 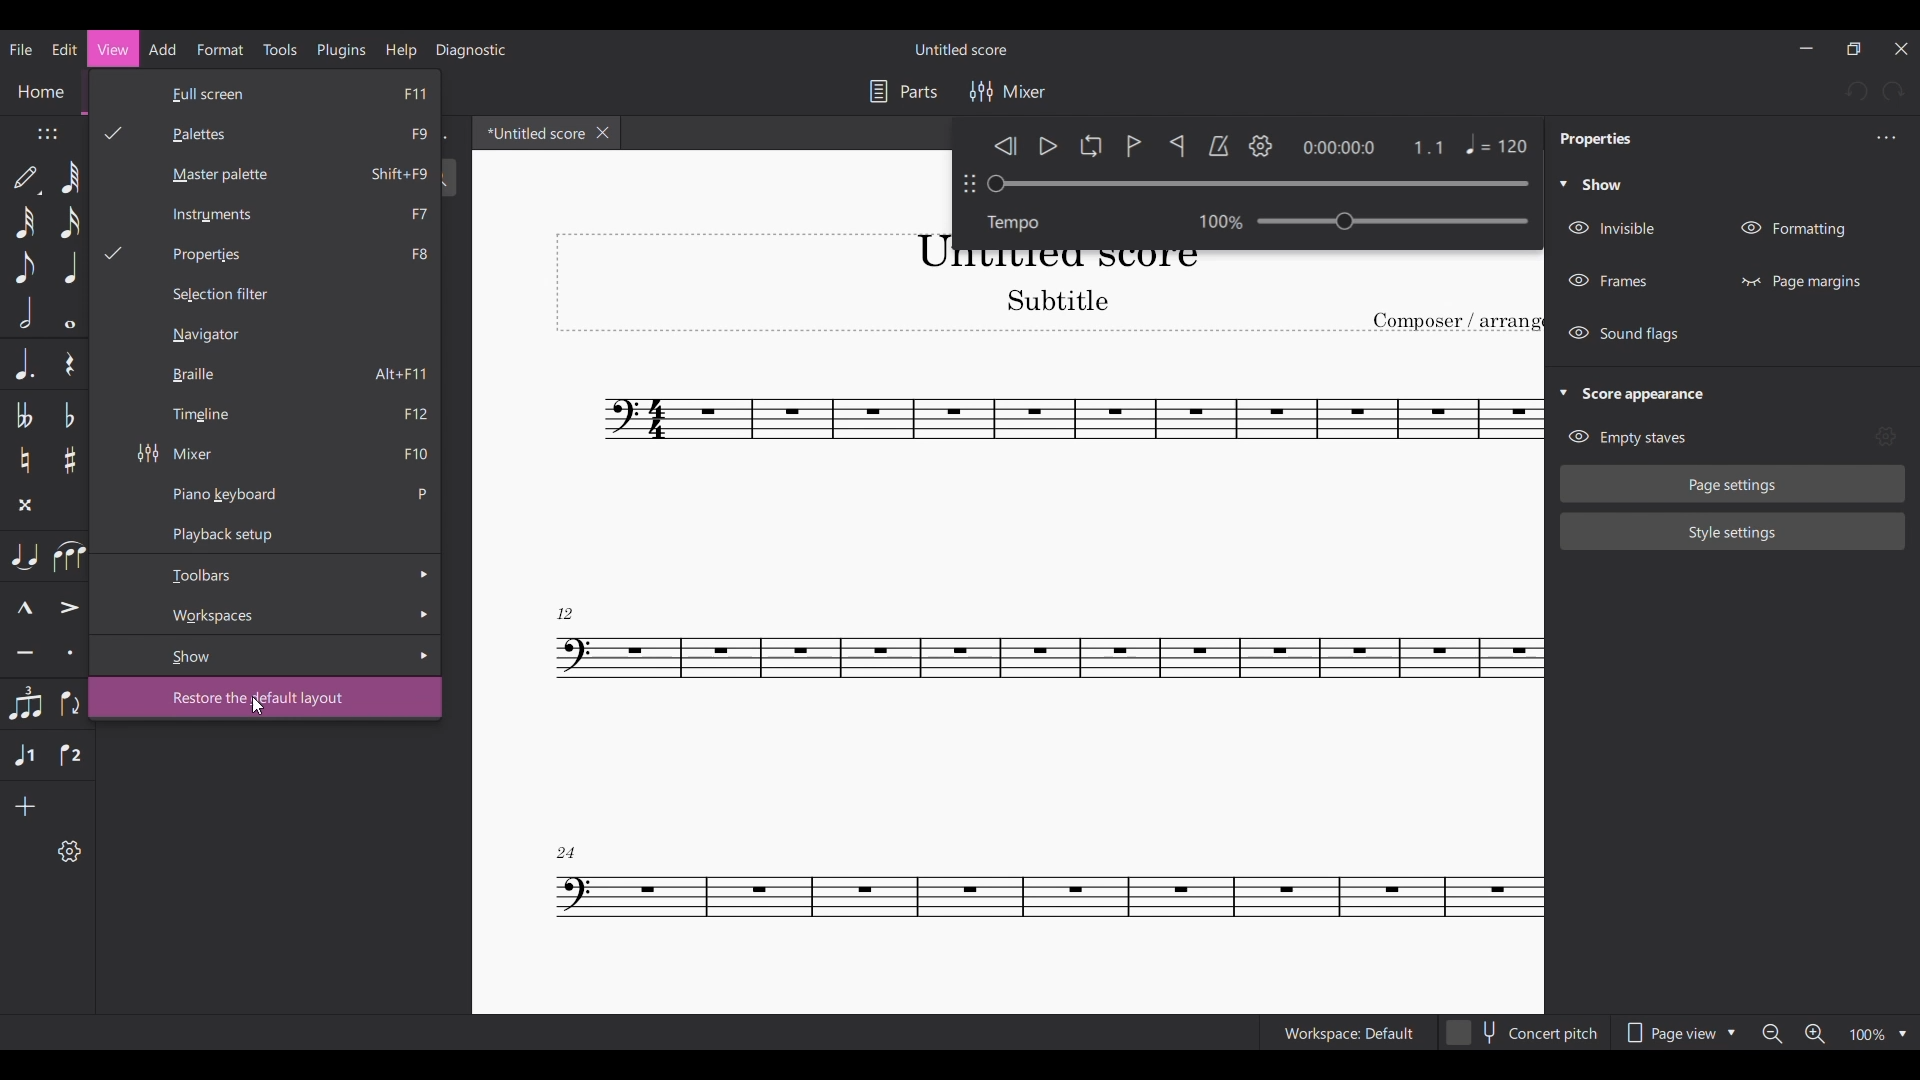 I want to click on Diagnostic, so click(x=472, y=50).